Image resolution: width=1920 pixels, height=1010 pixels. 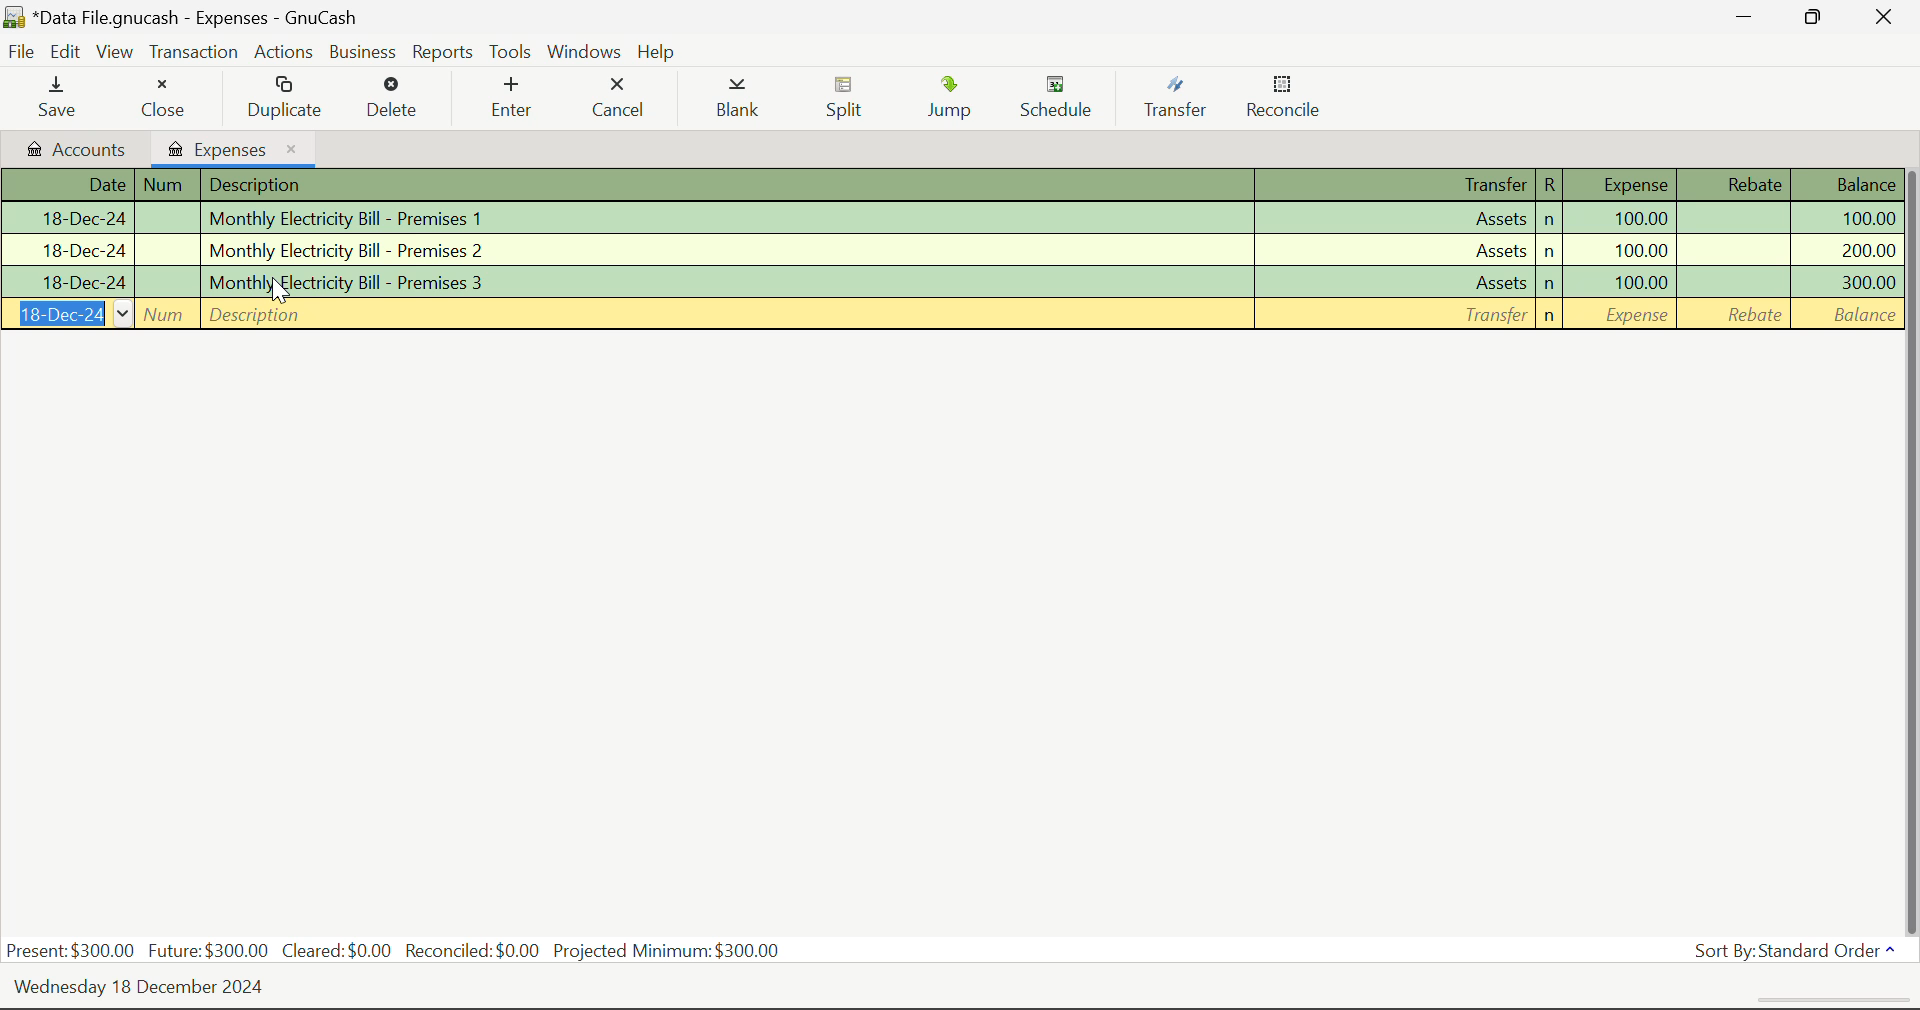 I want to click on Save, so click(x=62, y=99).